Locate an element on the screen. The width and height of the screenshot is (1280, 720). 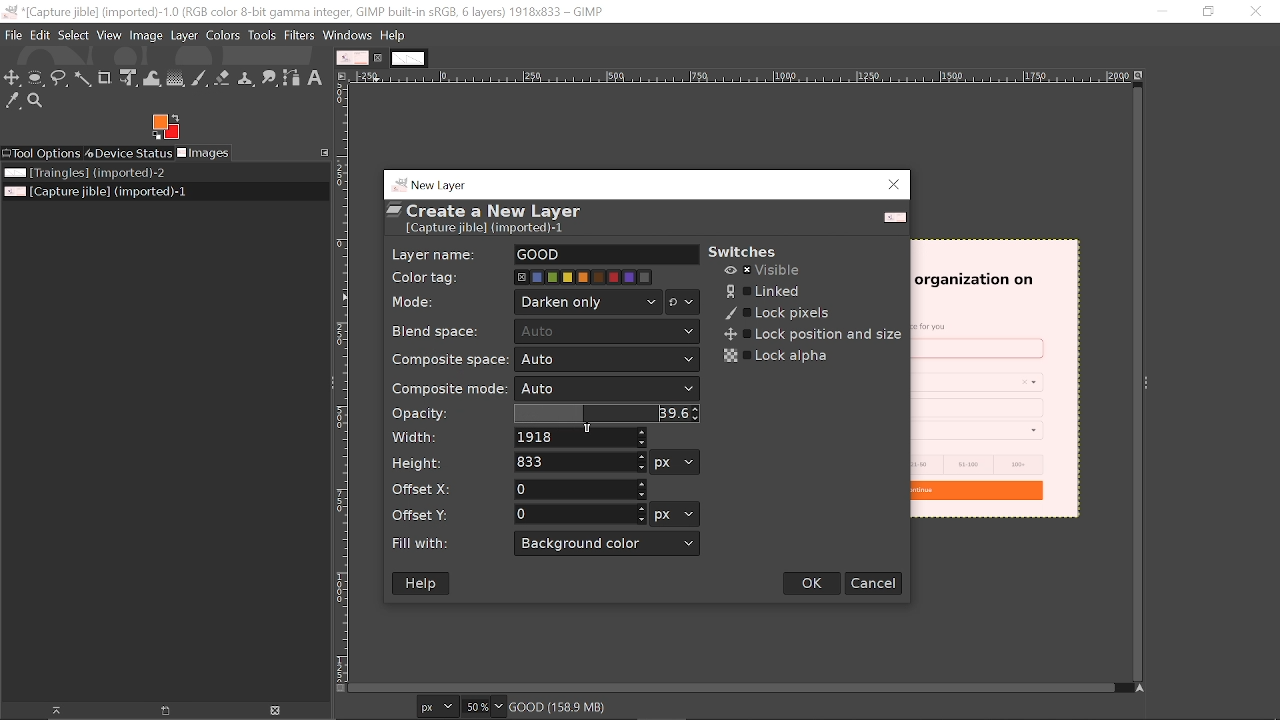
Lock pixels is located at coordinates (778, 314).